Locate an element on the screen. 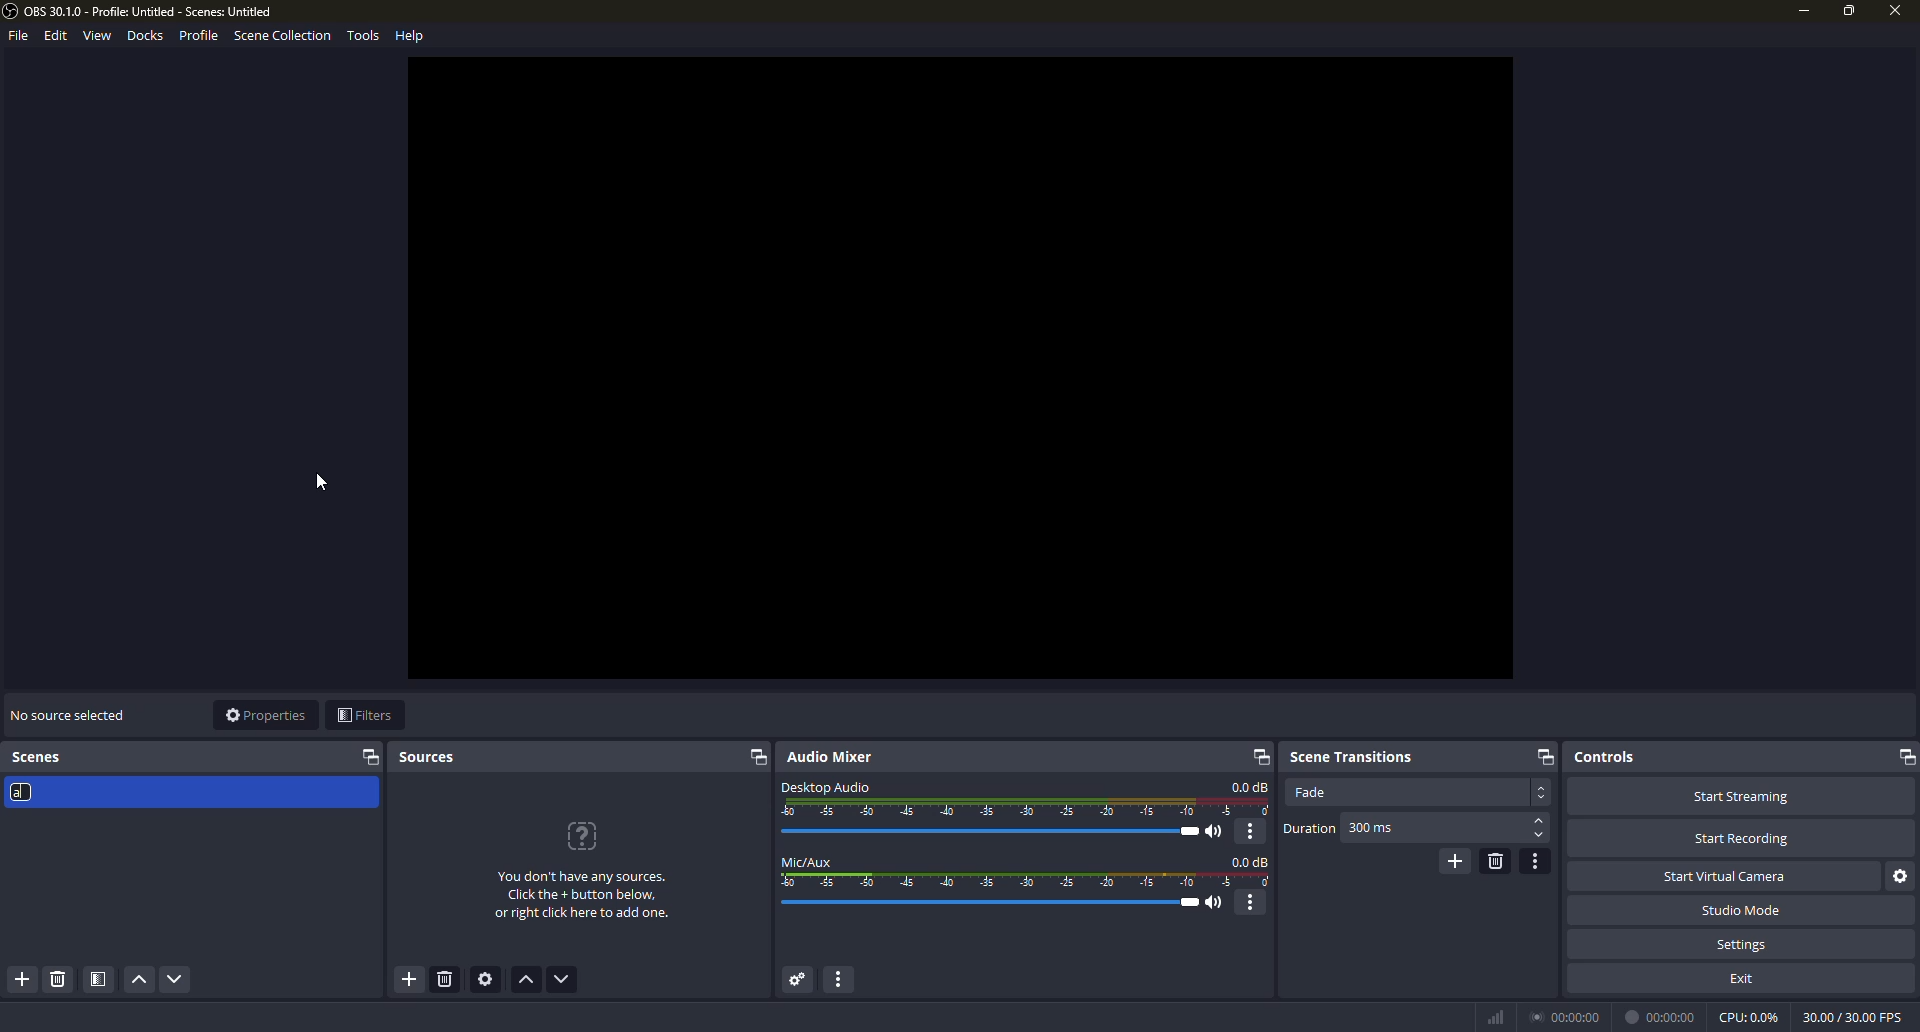 Image resolution: width=1920 pixels, height=1032 pixels. remove configurable transition is located at coordinates (1495, 860).